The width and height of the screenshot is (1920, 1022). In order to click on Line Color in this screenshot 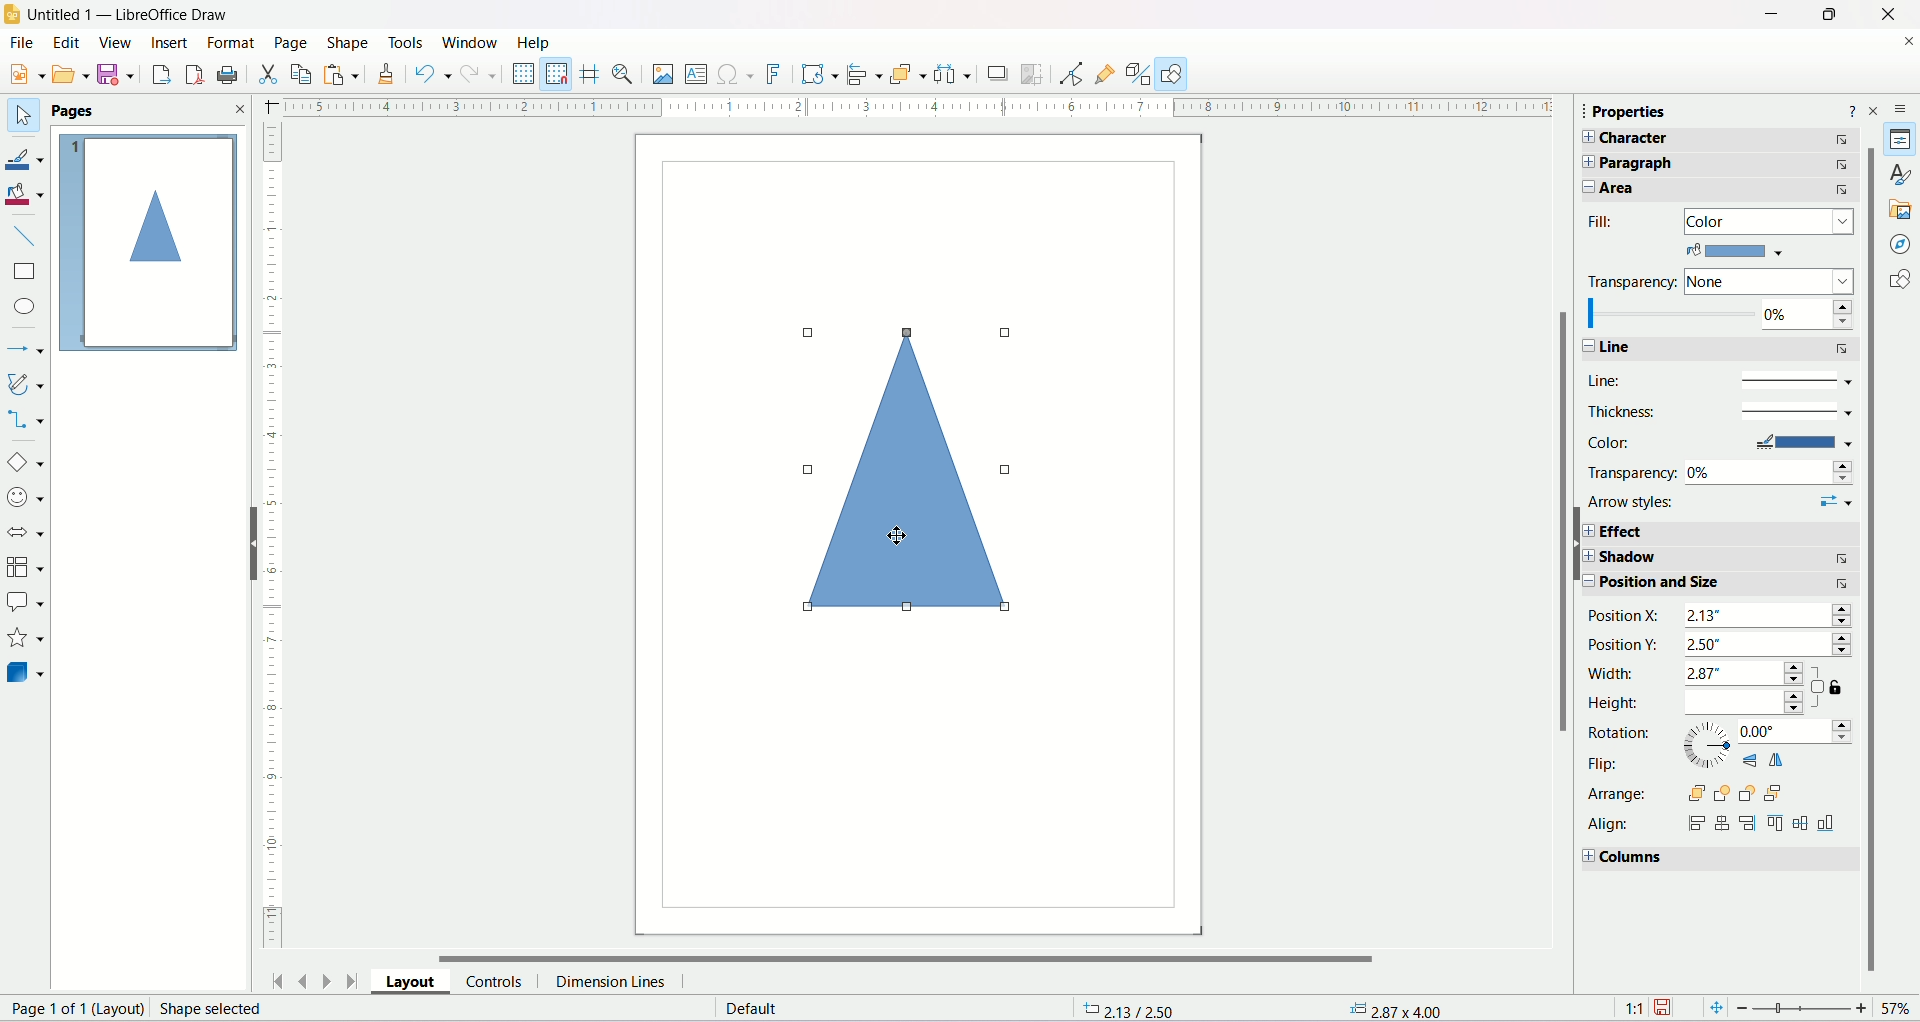, I will do `click(26, 158)`.